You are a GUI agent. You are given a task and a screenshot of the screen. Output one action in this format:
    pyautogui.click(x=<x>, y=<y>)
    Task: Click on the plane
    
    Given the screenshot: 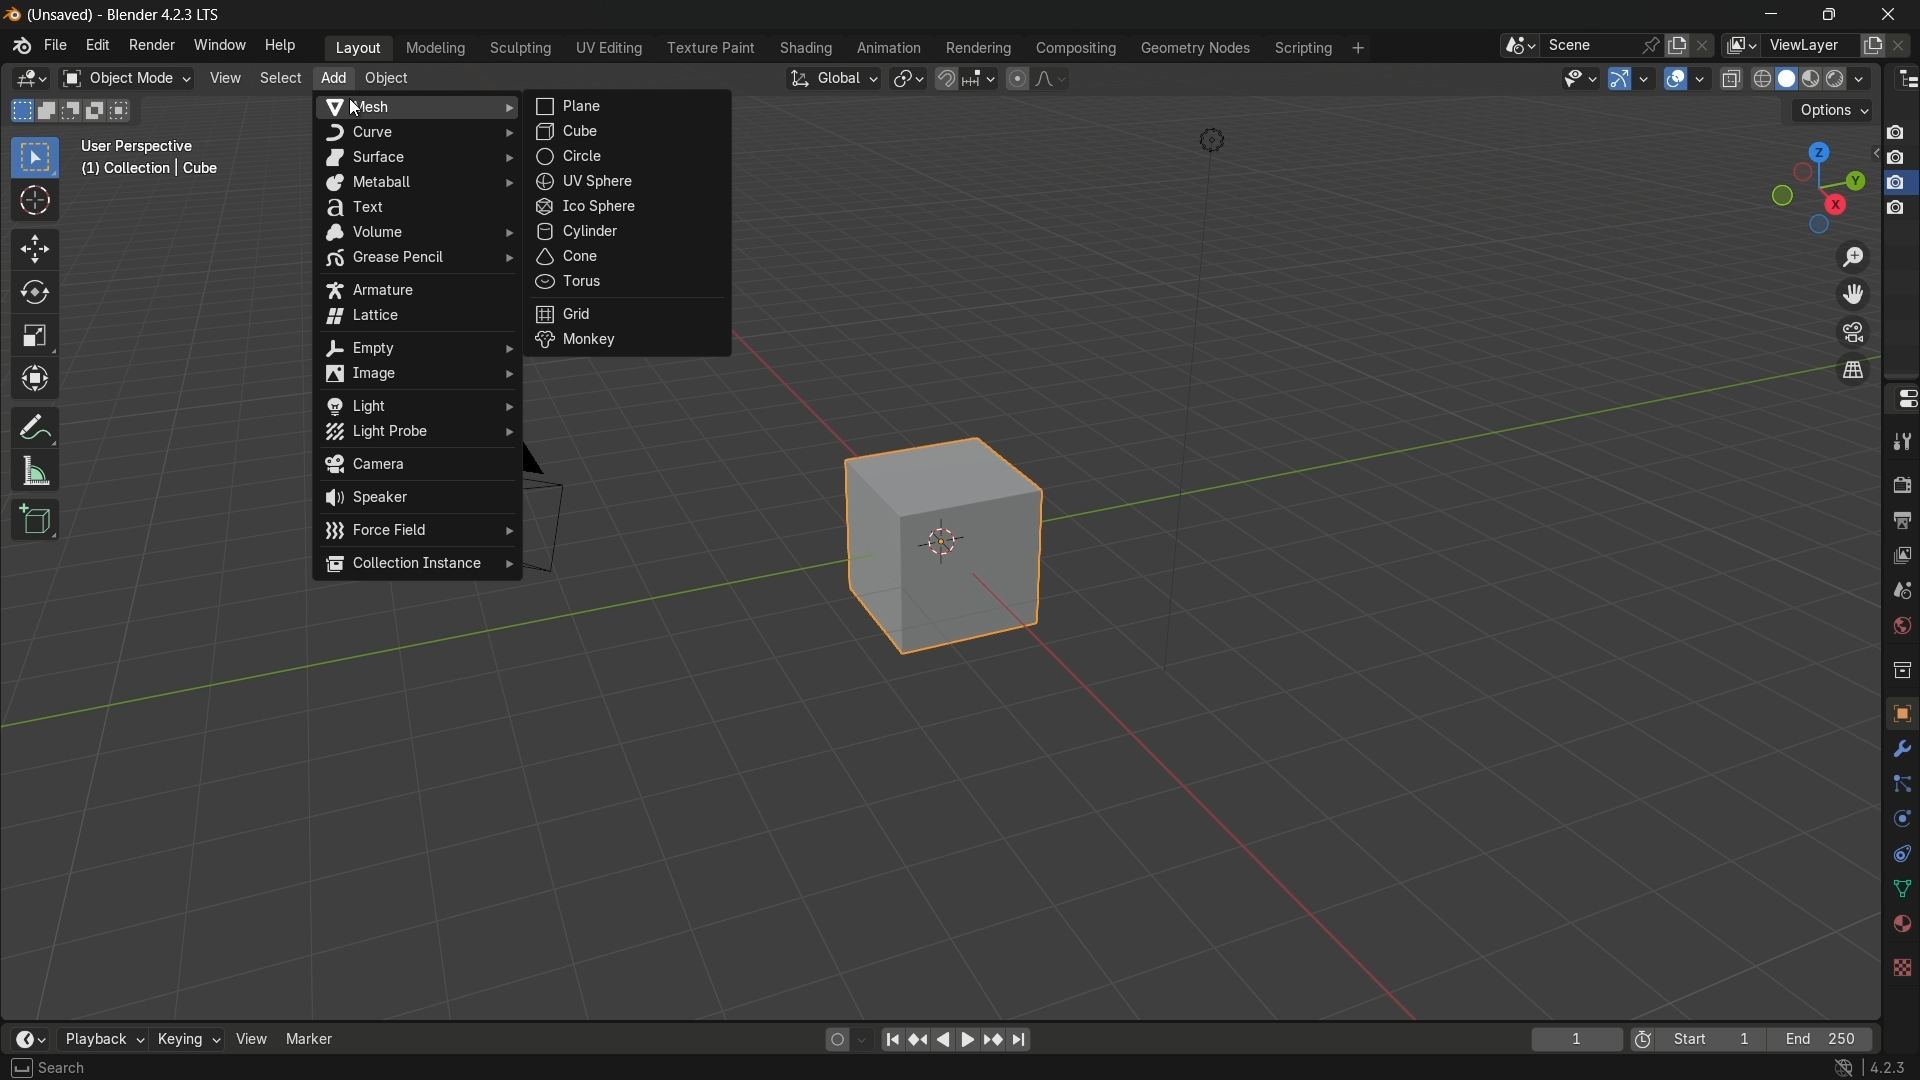 What is the action you would take?
    pyautogui.click(x=631, y=106)
    